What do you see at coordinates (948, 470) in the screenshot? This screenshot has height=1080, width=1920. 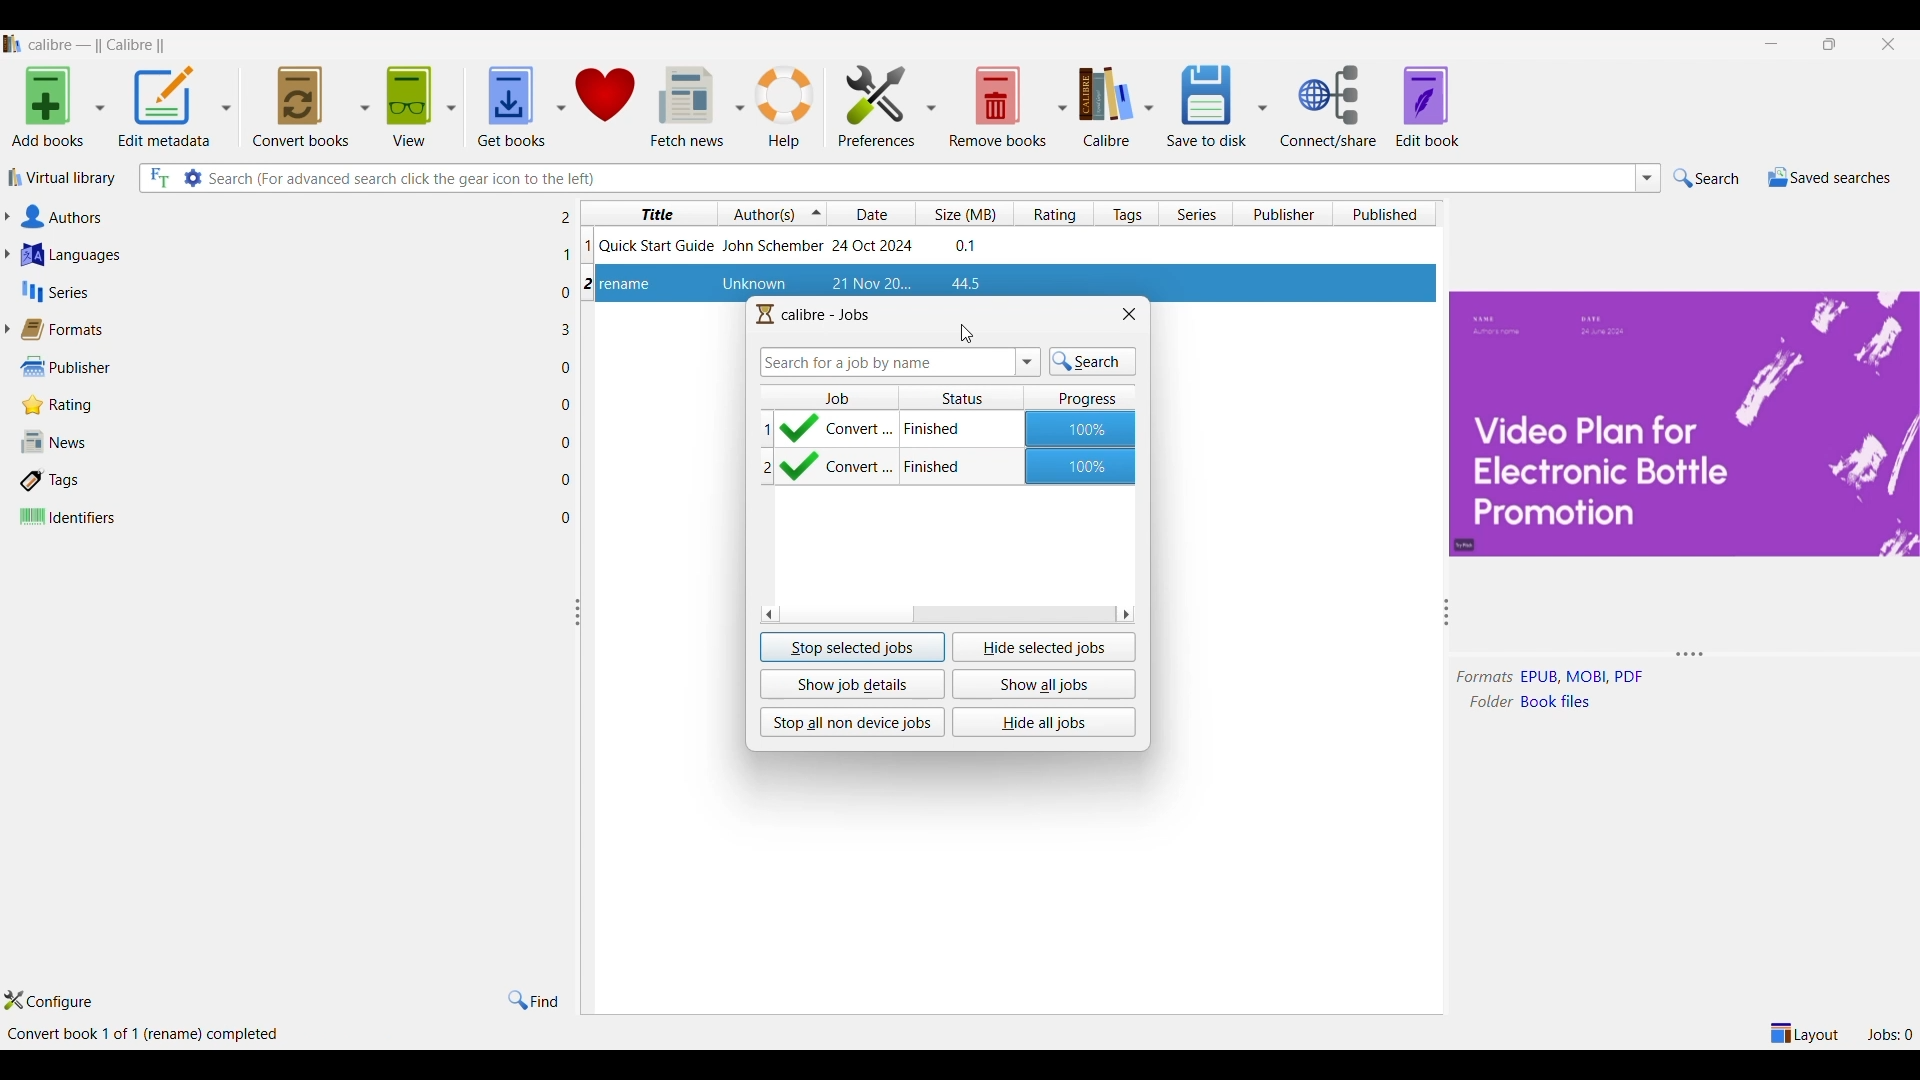 I see `Earlier conversion` at bounding box center [948, 470].